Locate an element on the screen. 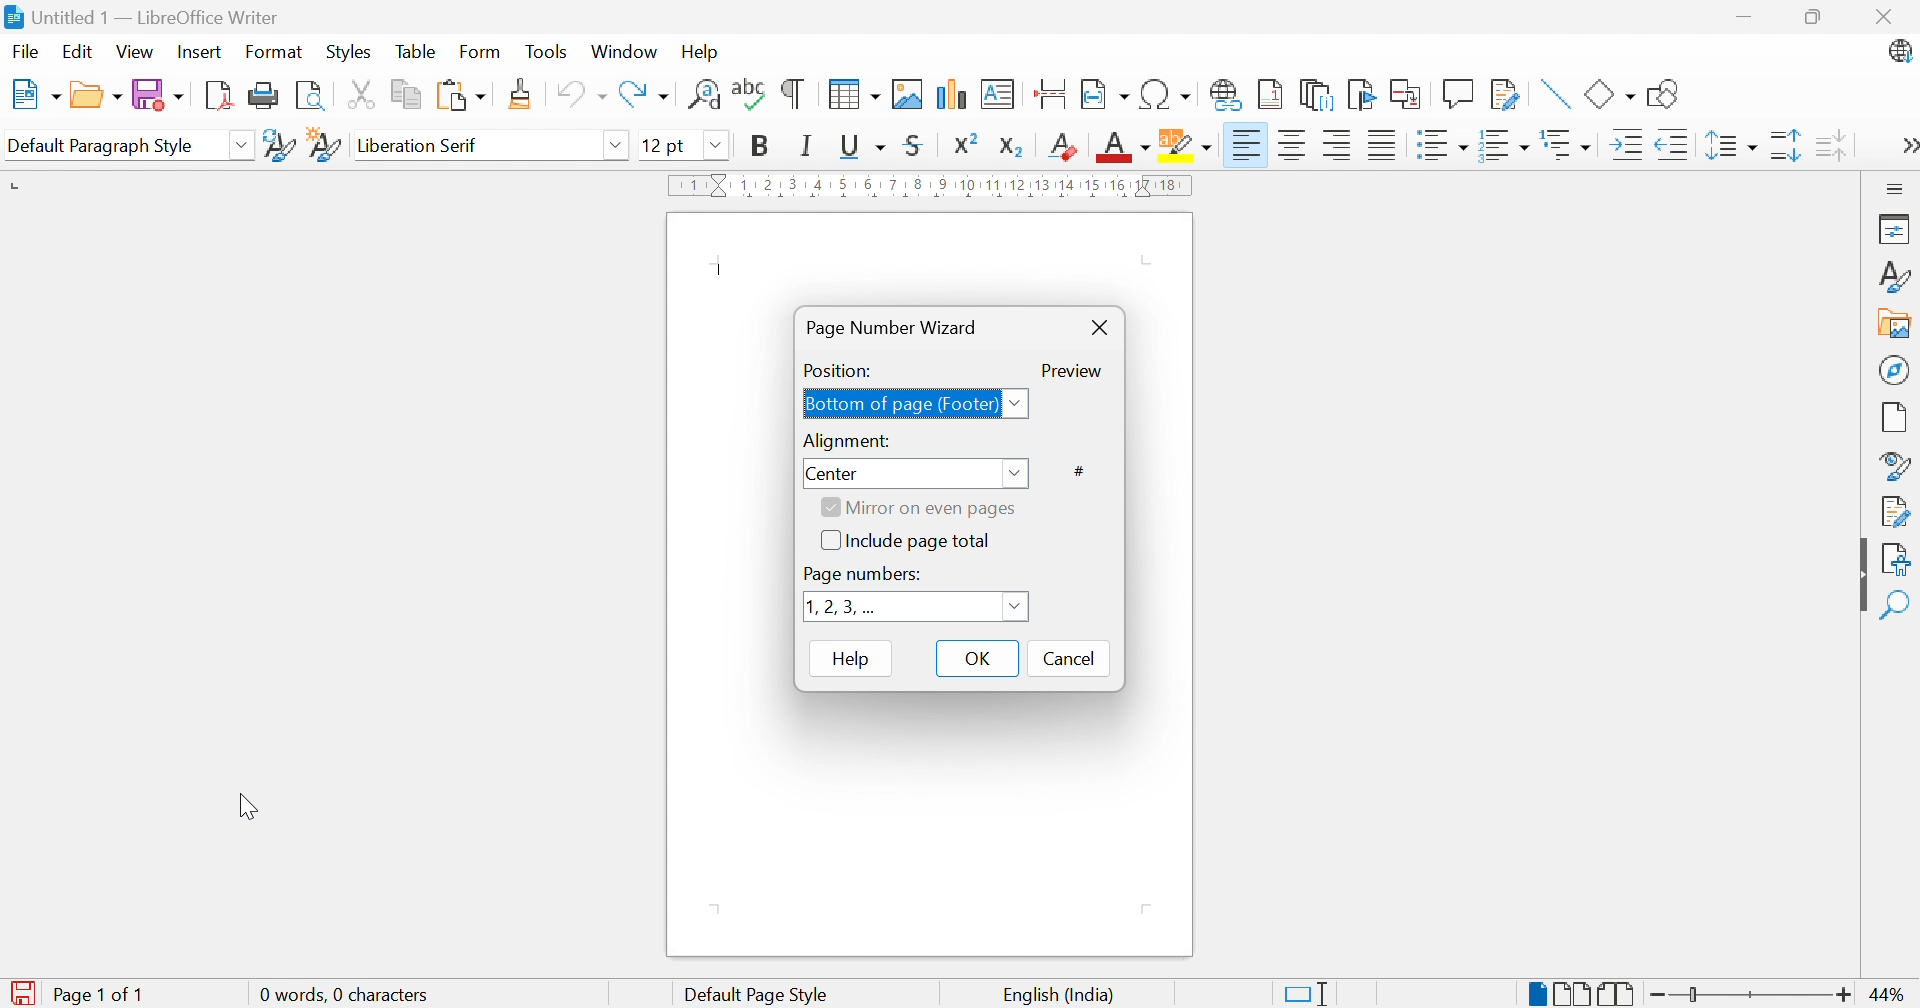  Set line spacing is located at coordinates (1733, 145).